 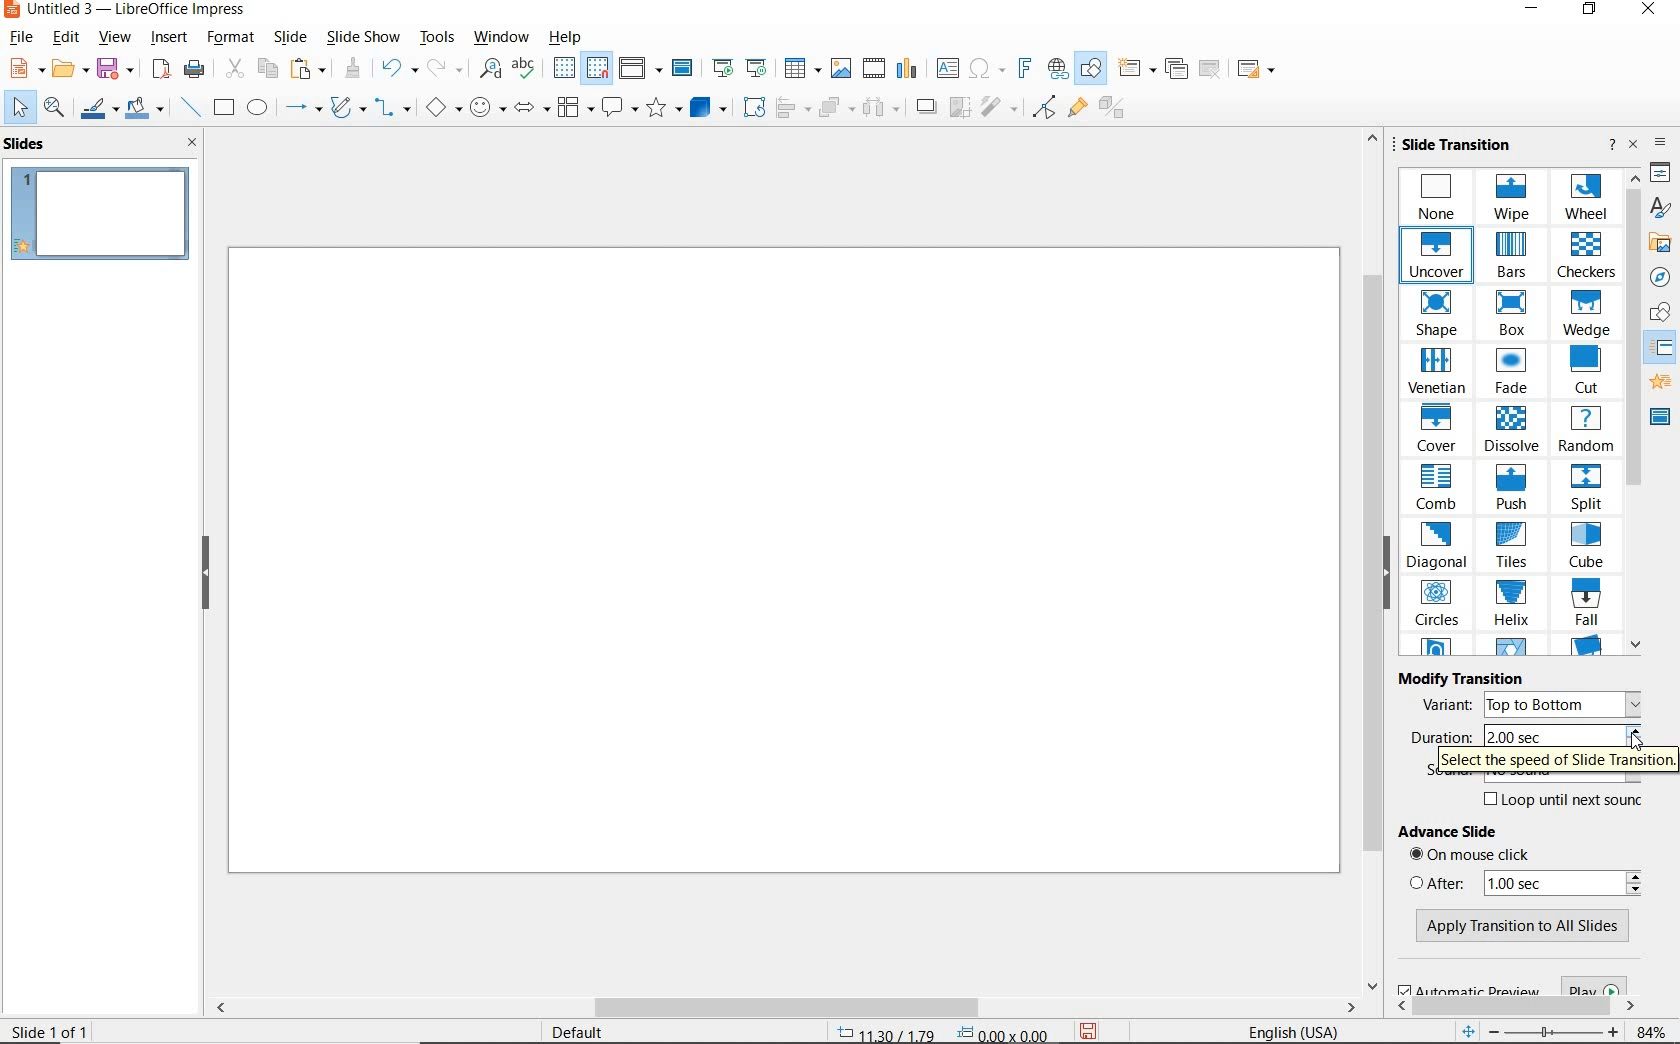 I want to click on CUT, so click(x=234, y=67).